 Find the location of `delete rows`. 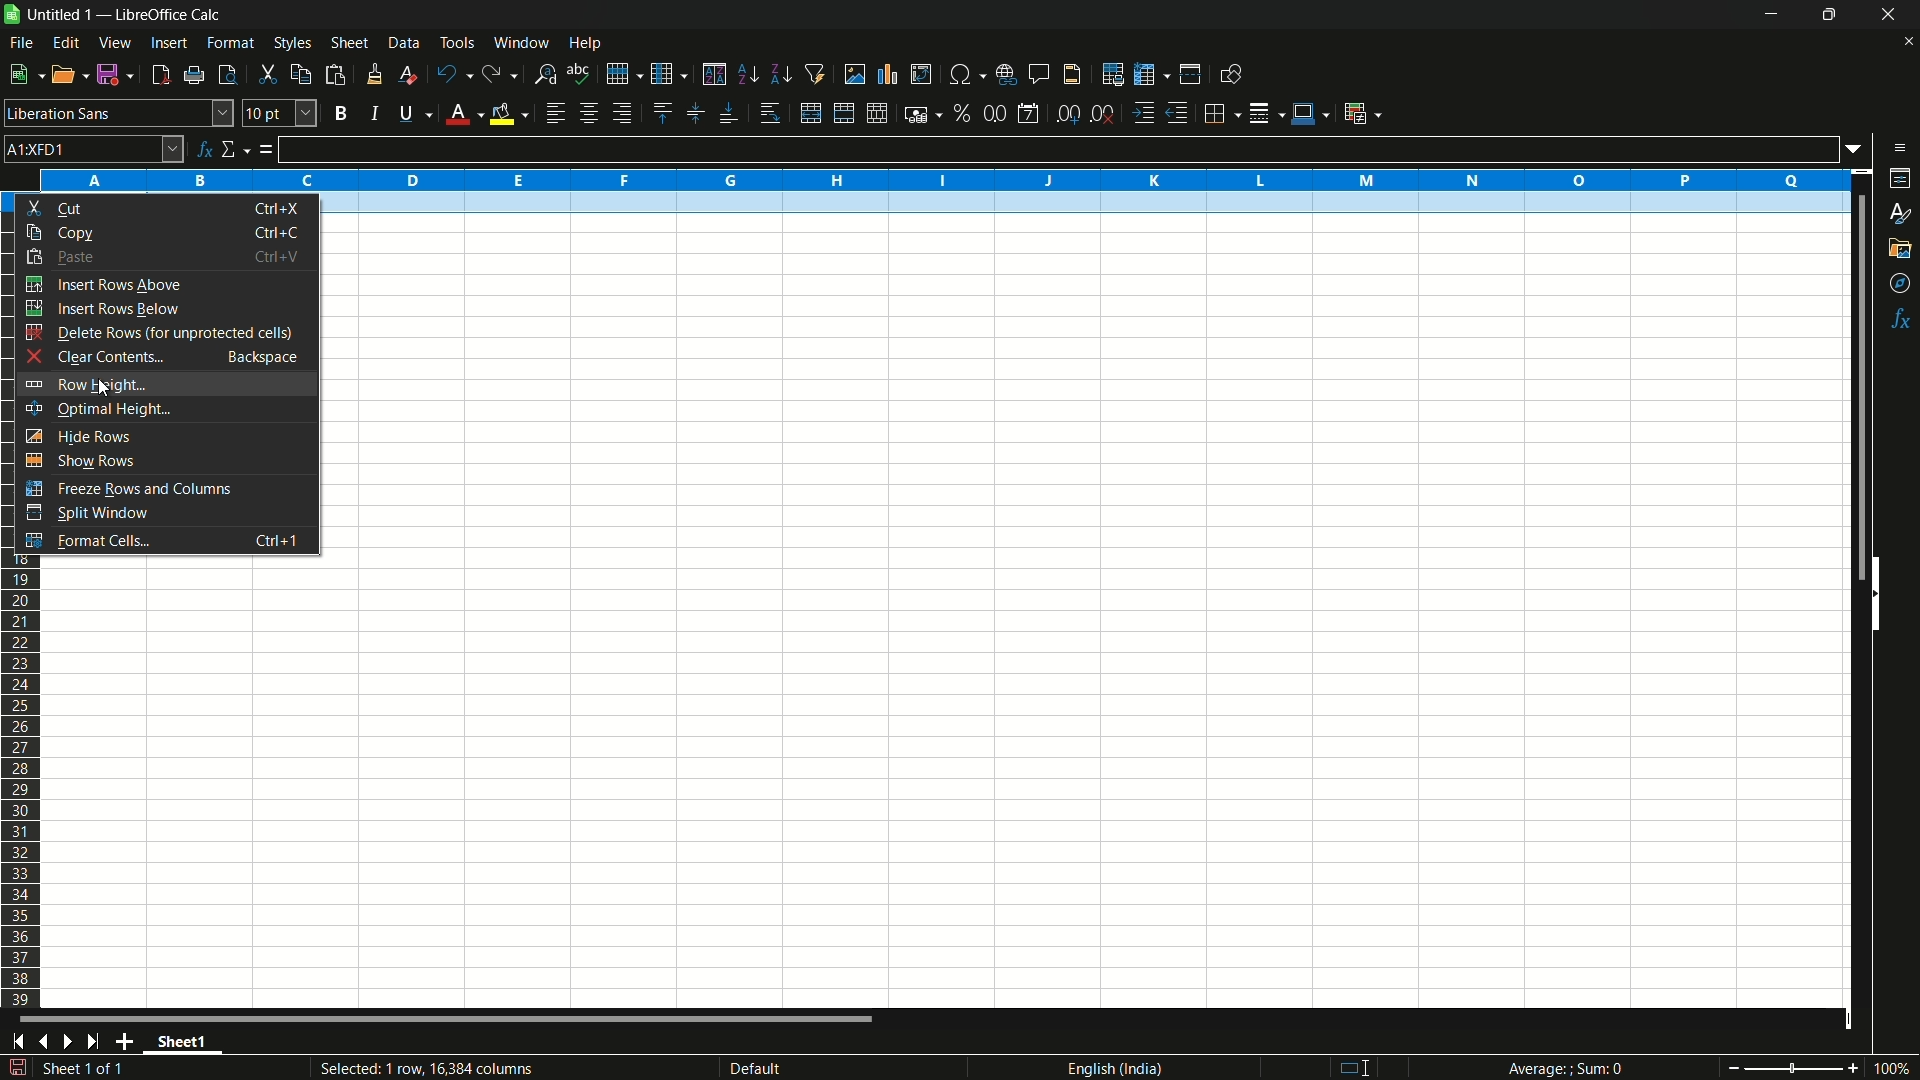

delete rows is located at coordinates (166, 332).